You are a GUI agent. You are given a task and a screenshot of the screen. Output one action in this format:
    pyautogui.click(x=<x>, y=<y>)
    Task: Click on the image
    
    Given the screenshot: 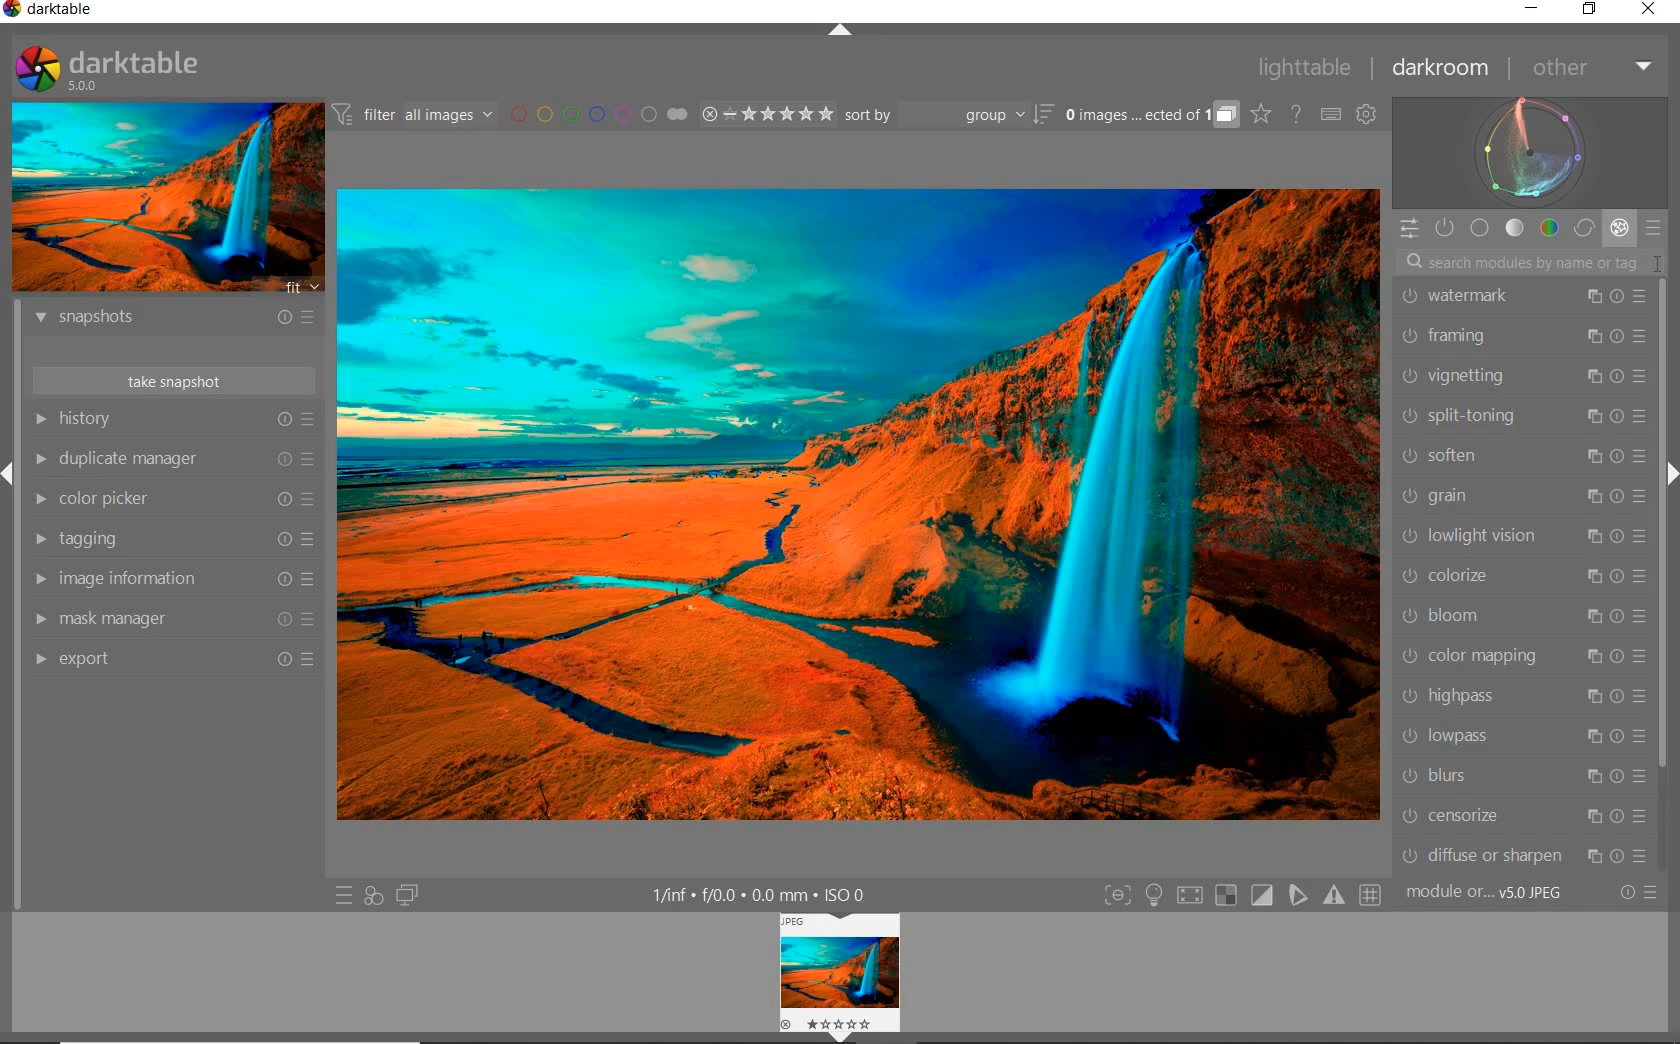 What is the action you would take?
    pyautogui.click(x=841, y=966)
    